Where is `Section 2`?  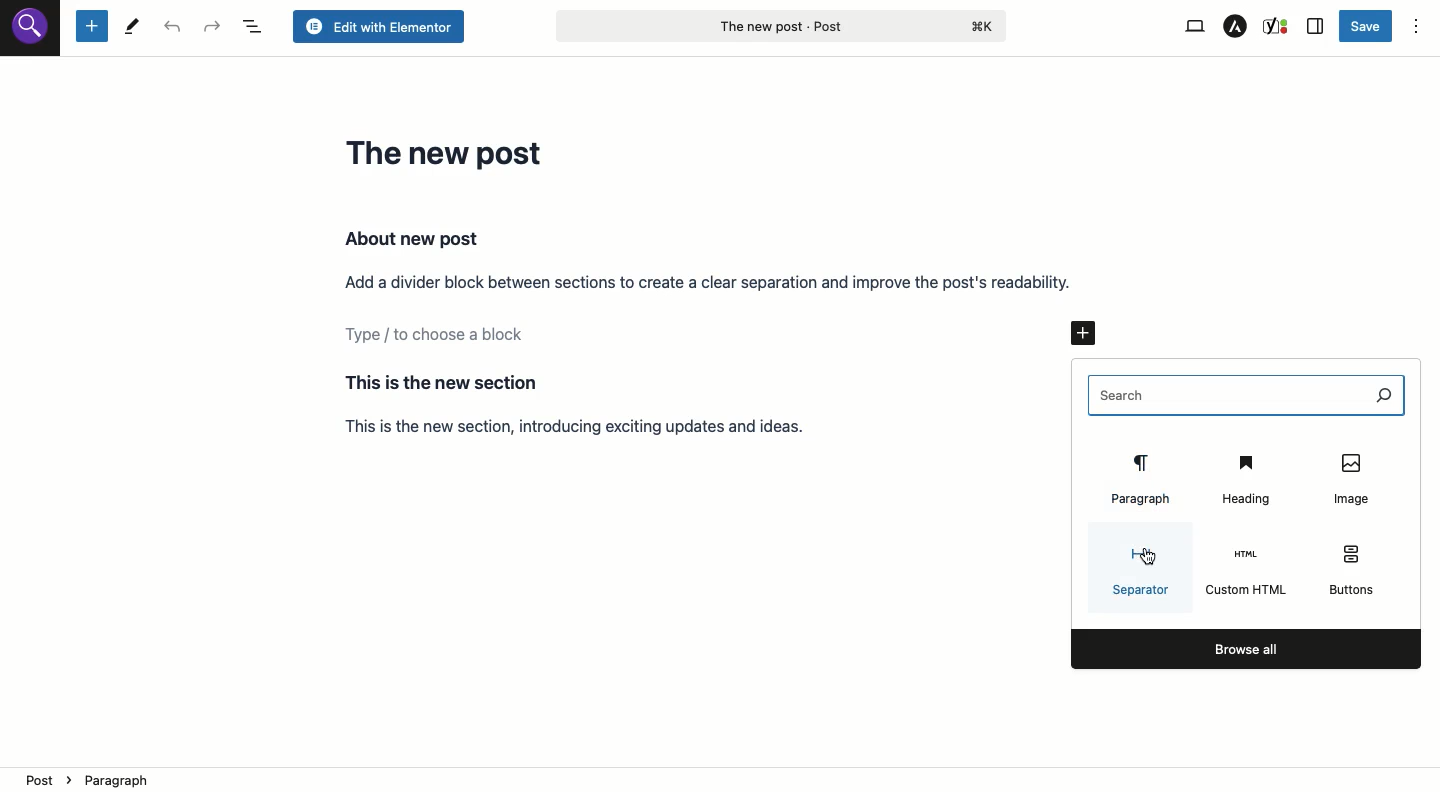 Section 2 is located at coordinates (602, 404).